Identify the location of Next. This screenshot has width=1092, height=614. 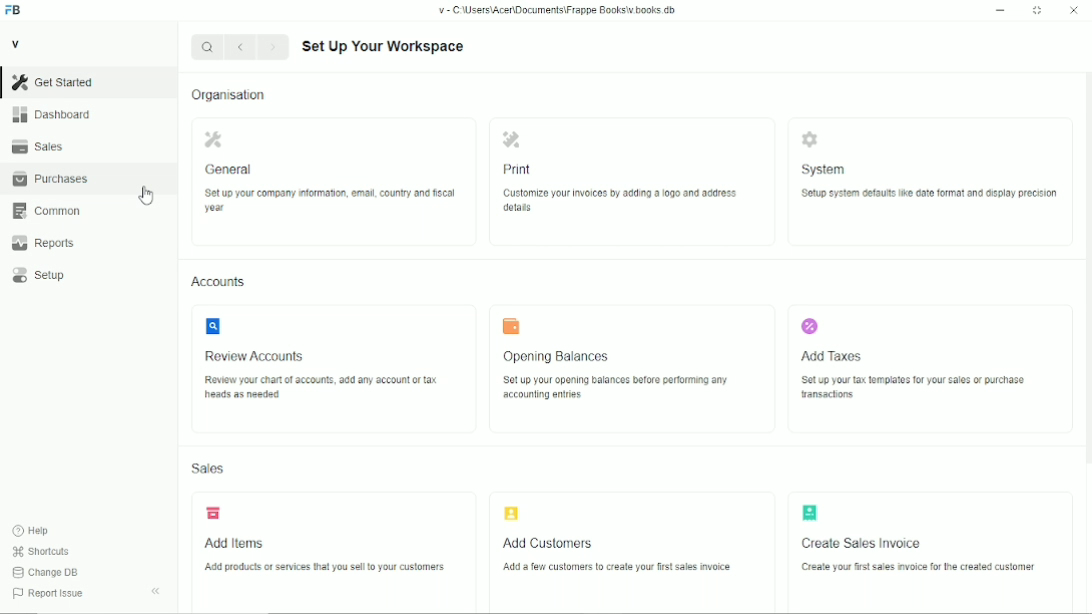
(273, 47).